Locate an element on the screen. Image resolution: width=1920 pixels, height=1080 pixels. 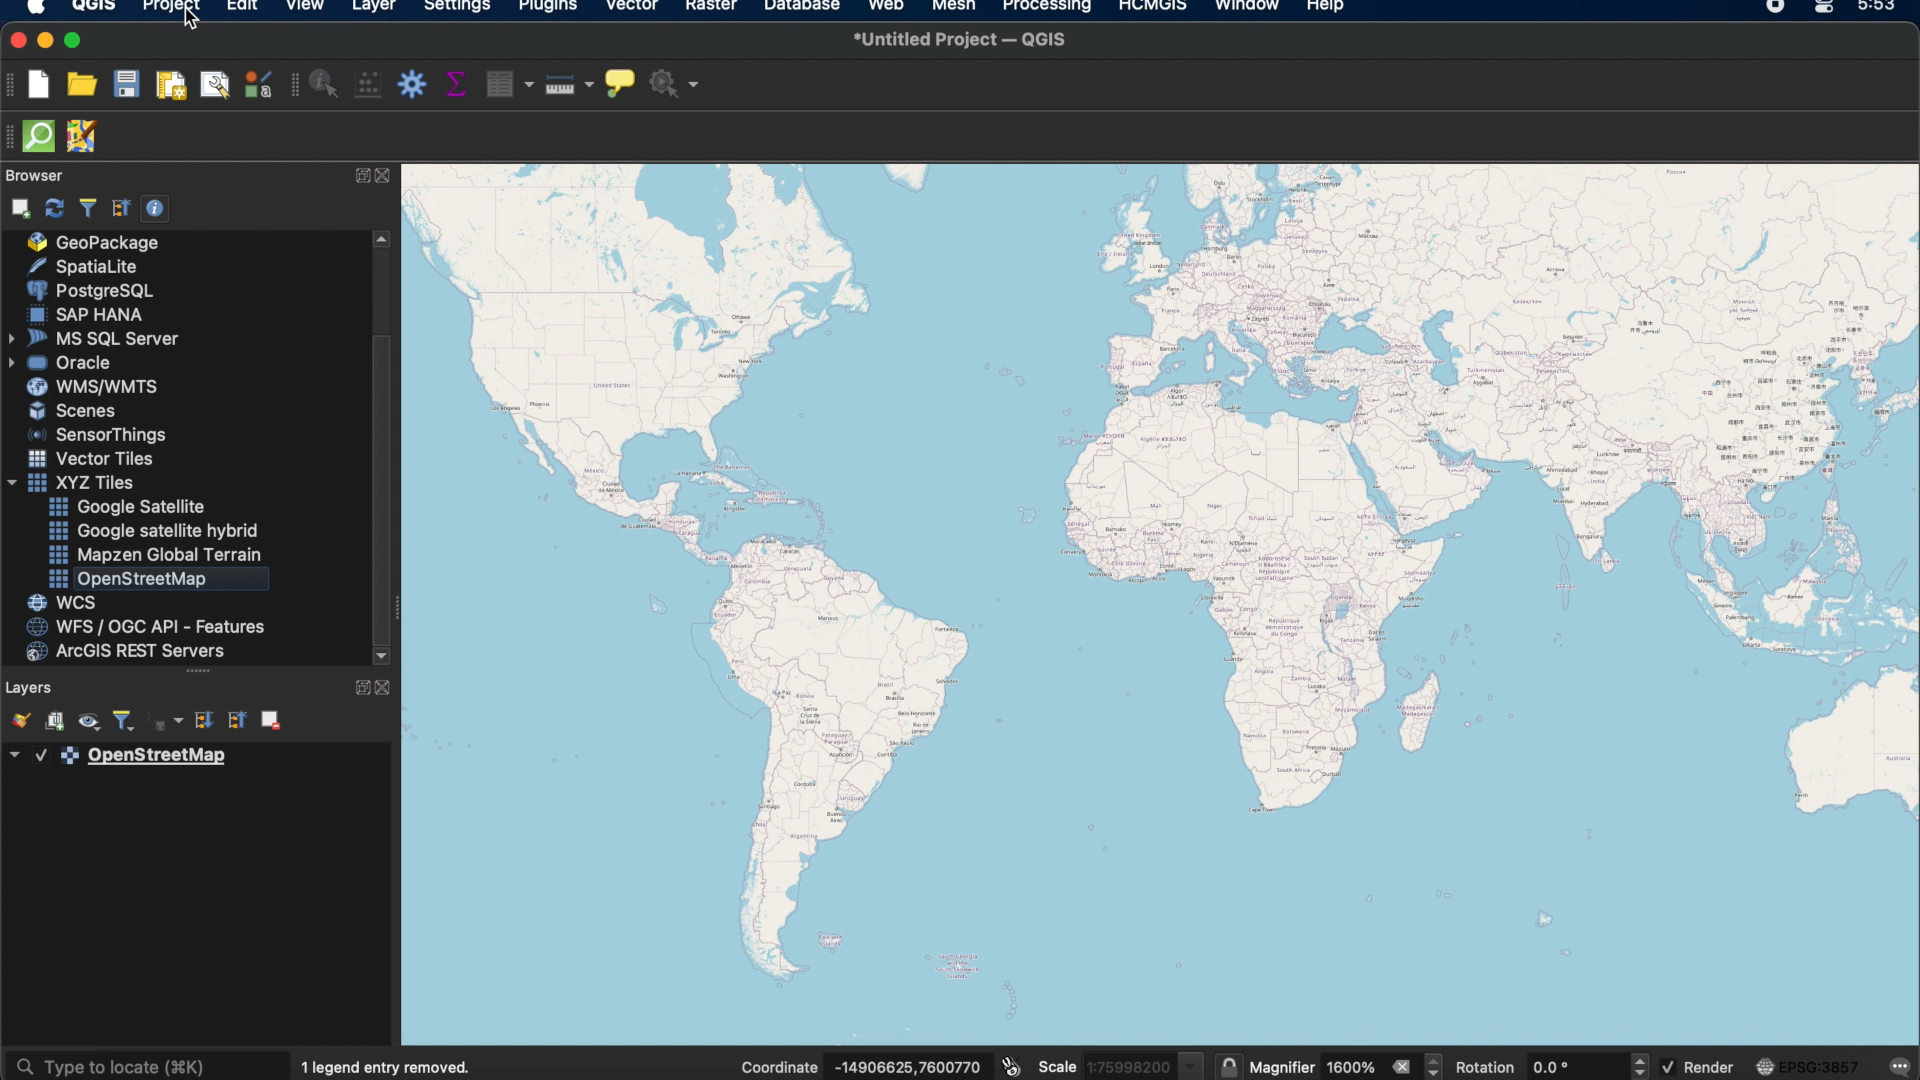
current crs is located at coordinates (1807, 1064).